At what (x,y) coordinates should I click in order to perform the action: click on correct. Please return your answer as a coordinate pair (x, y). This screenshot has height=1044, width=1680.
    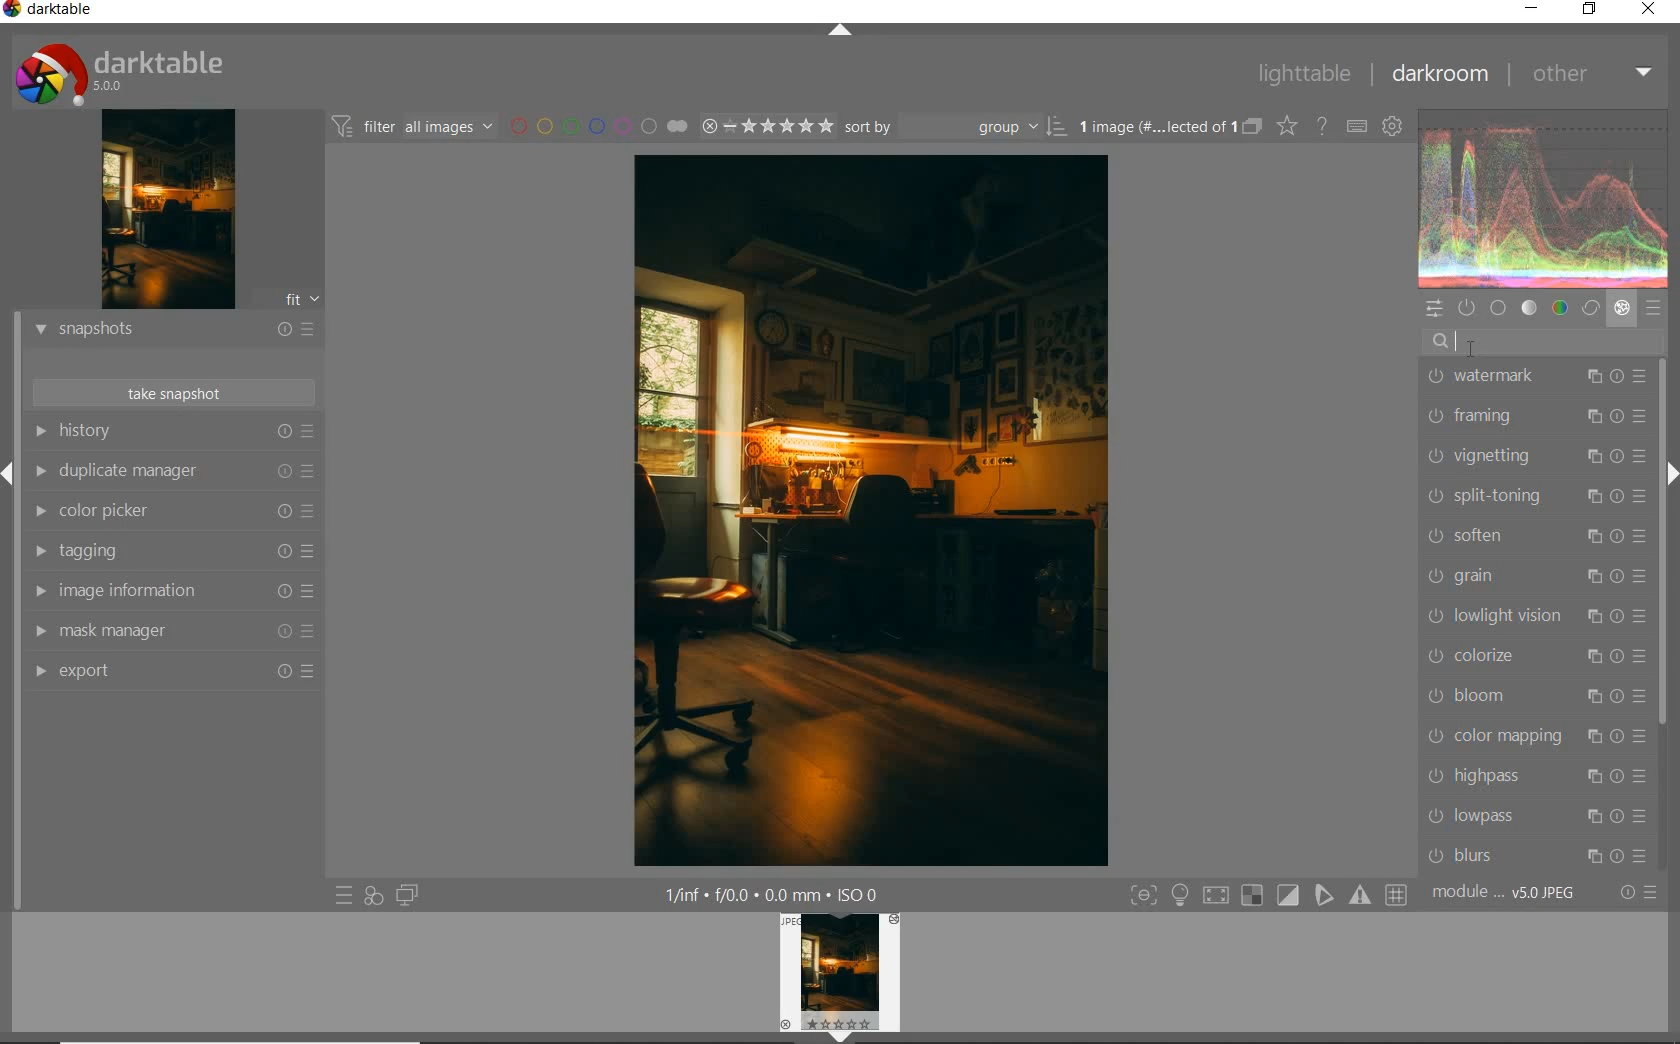
    Looking at the image, I should click on (1591, 307).